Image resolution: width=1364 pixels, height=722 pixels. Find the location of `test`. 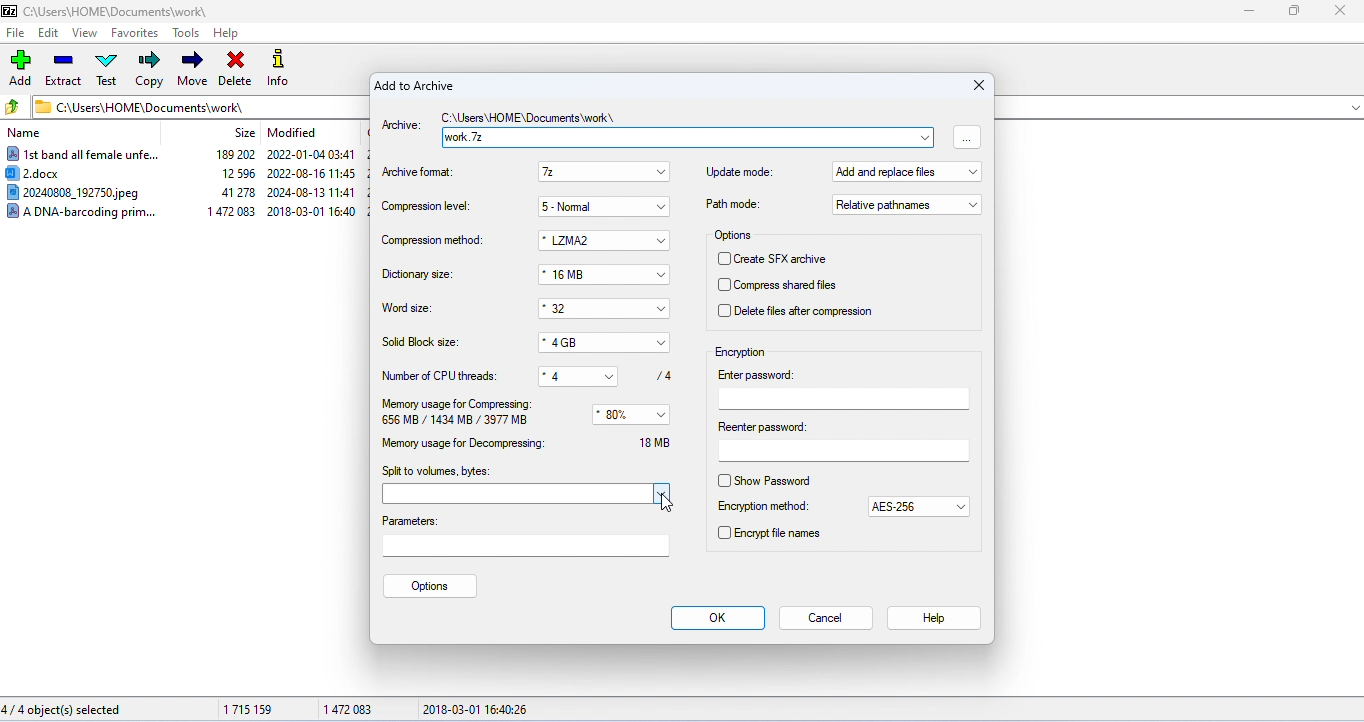

test is located at coordinates (107, 68).